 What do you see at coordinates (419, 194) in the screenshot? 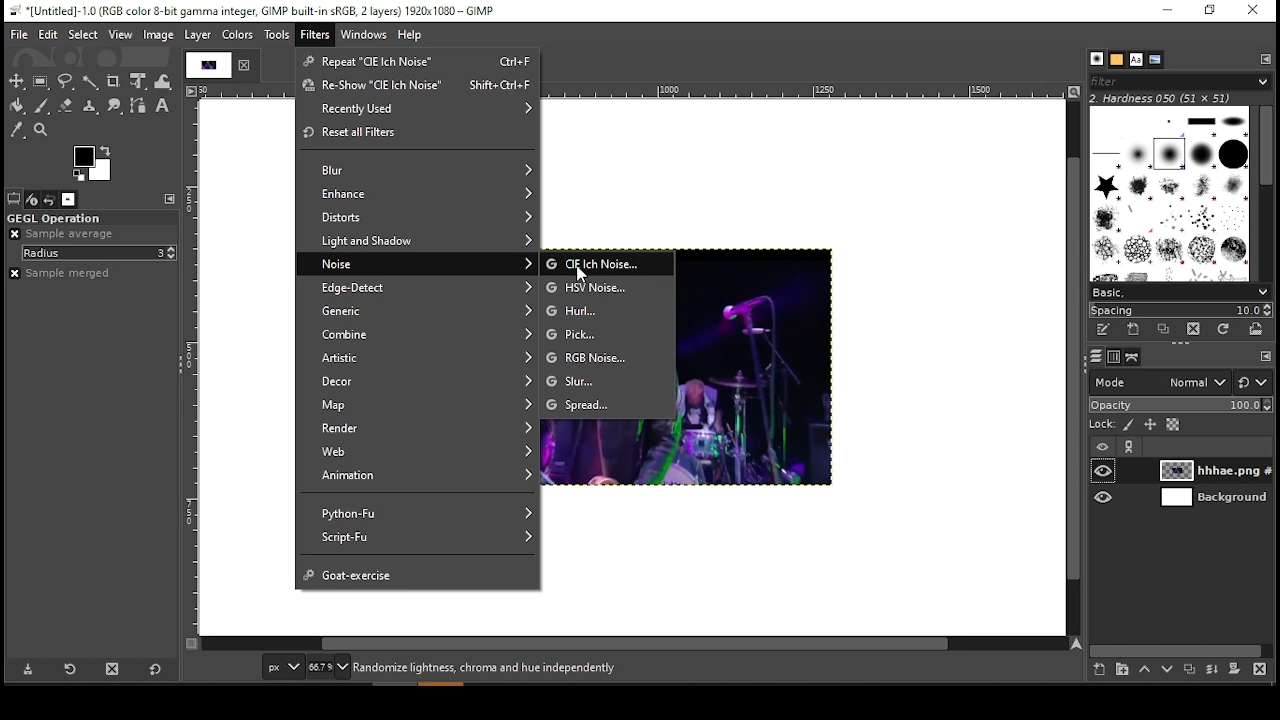
I see `enhance` at bounding box center [419, 194].